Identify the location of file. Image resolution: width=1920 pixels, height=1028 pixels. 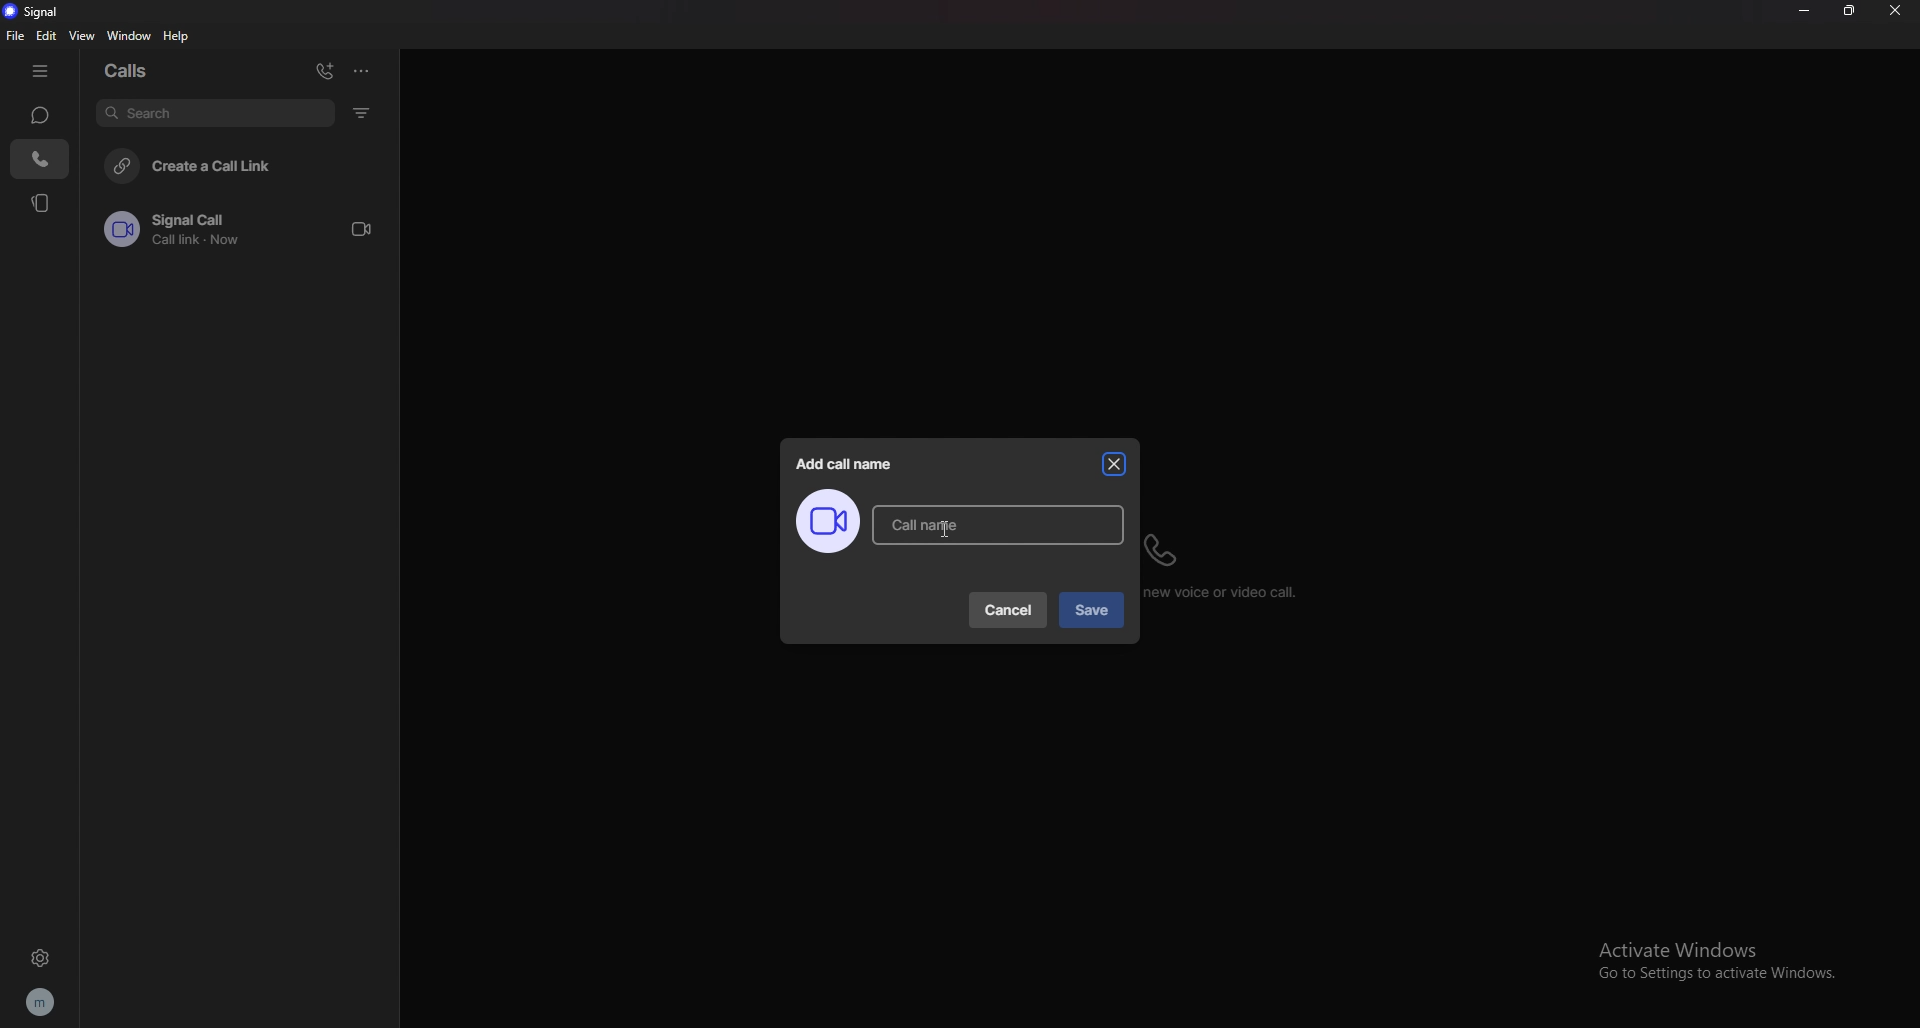
(16, 36).